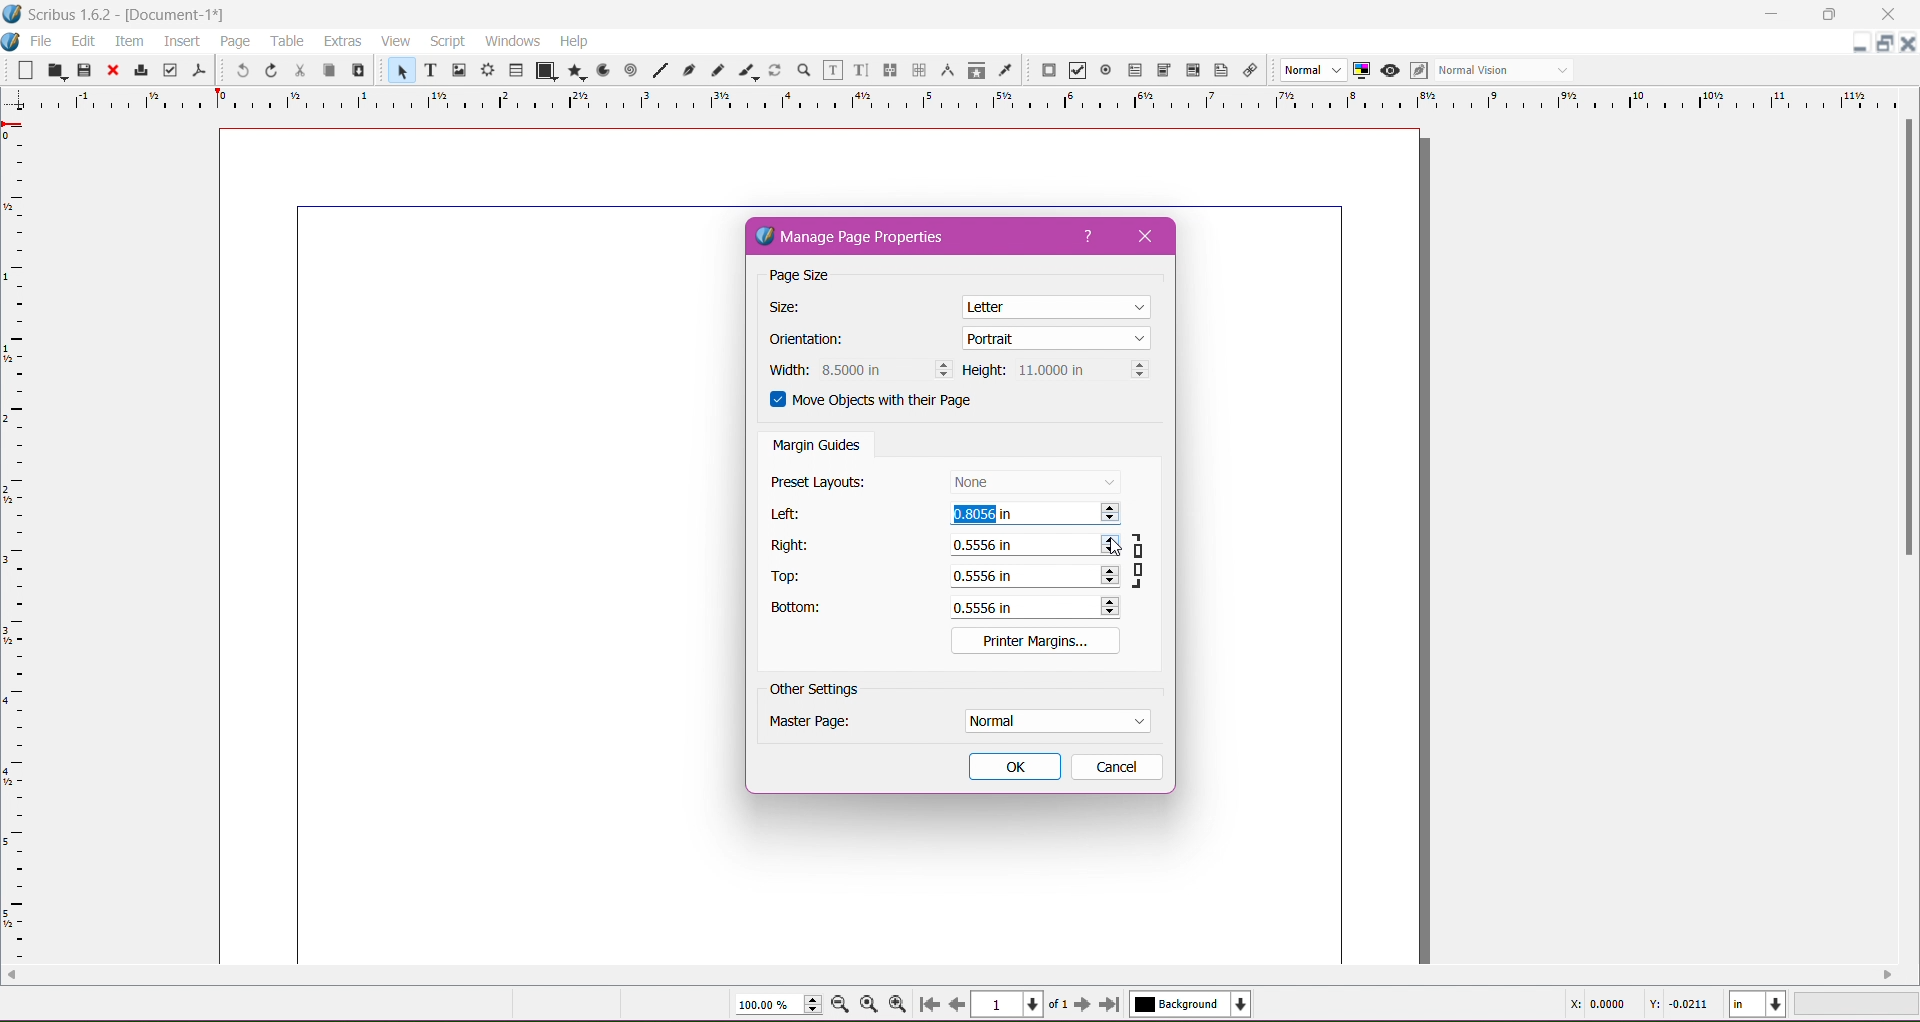 The width and height of the screenshot is (1920, 1022). Describe the element at coordinates (1021, 1004) in the screenshot. I see `Select the current page` at that location.